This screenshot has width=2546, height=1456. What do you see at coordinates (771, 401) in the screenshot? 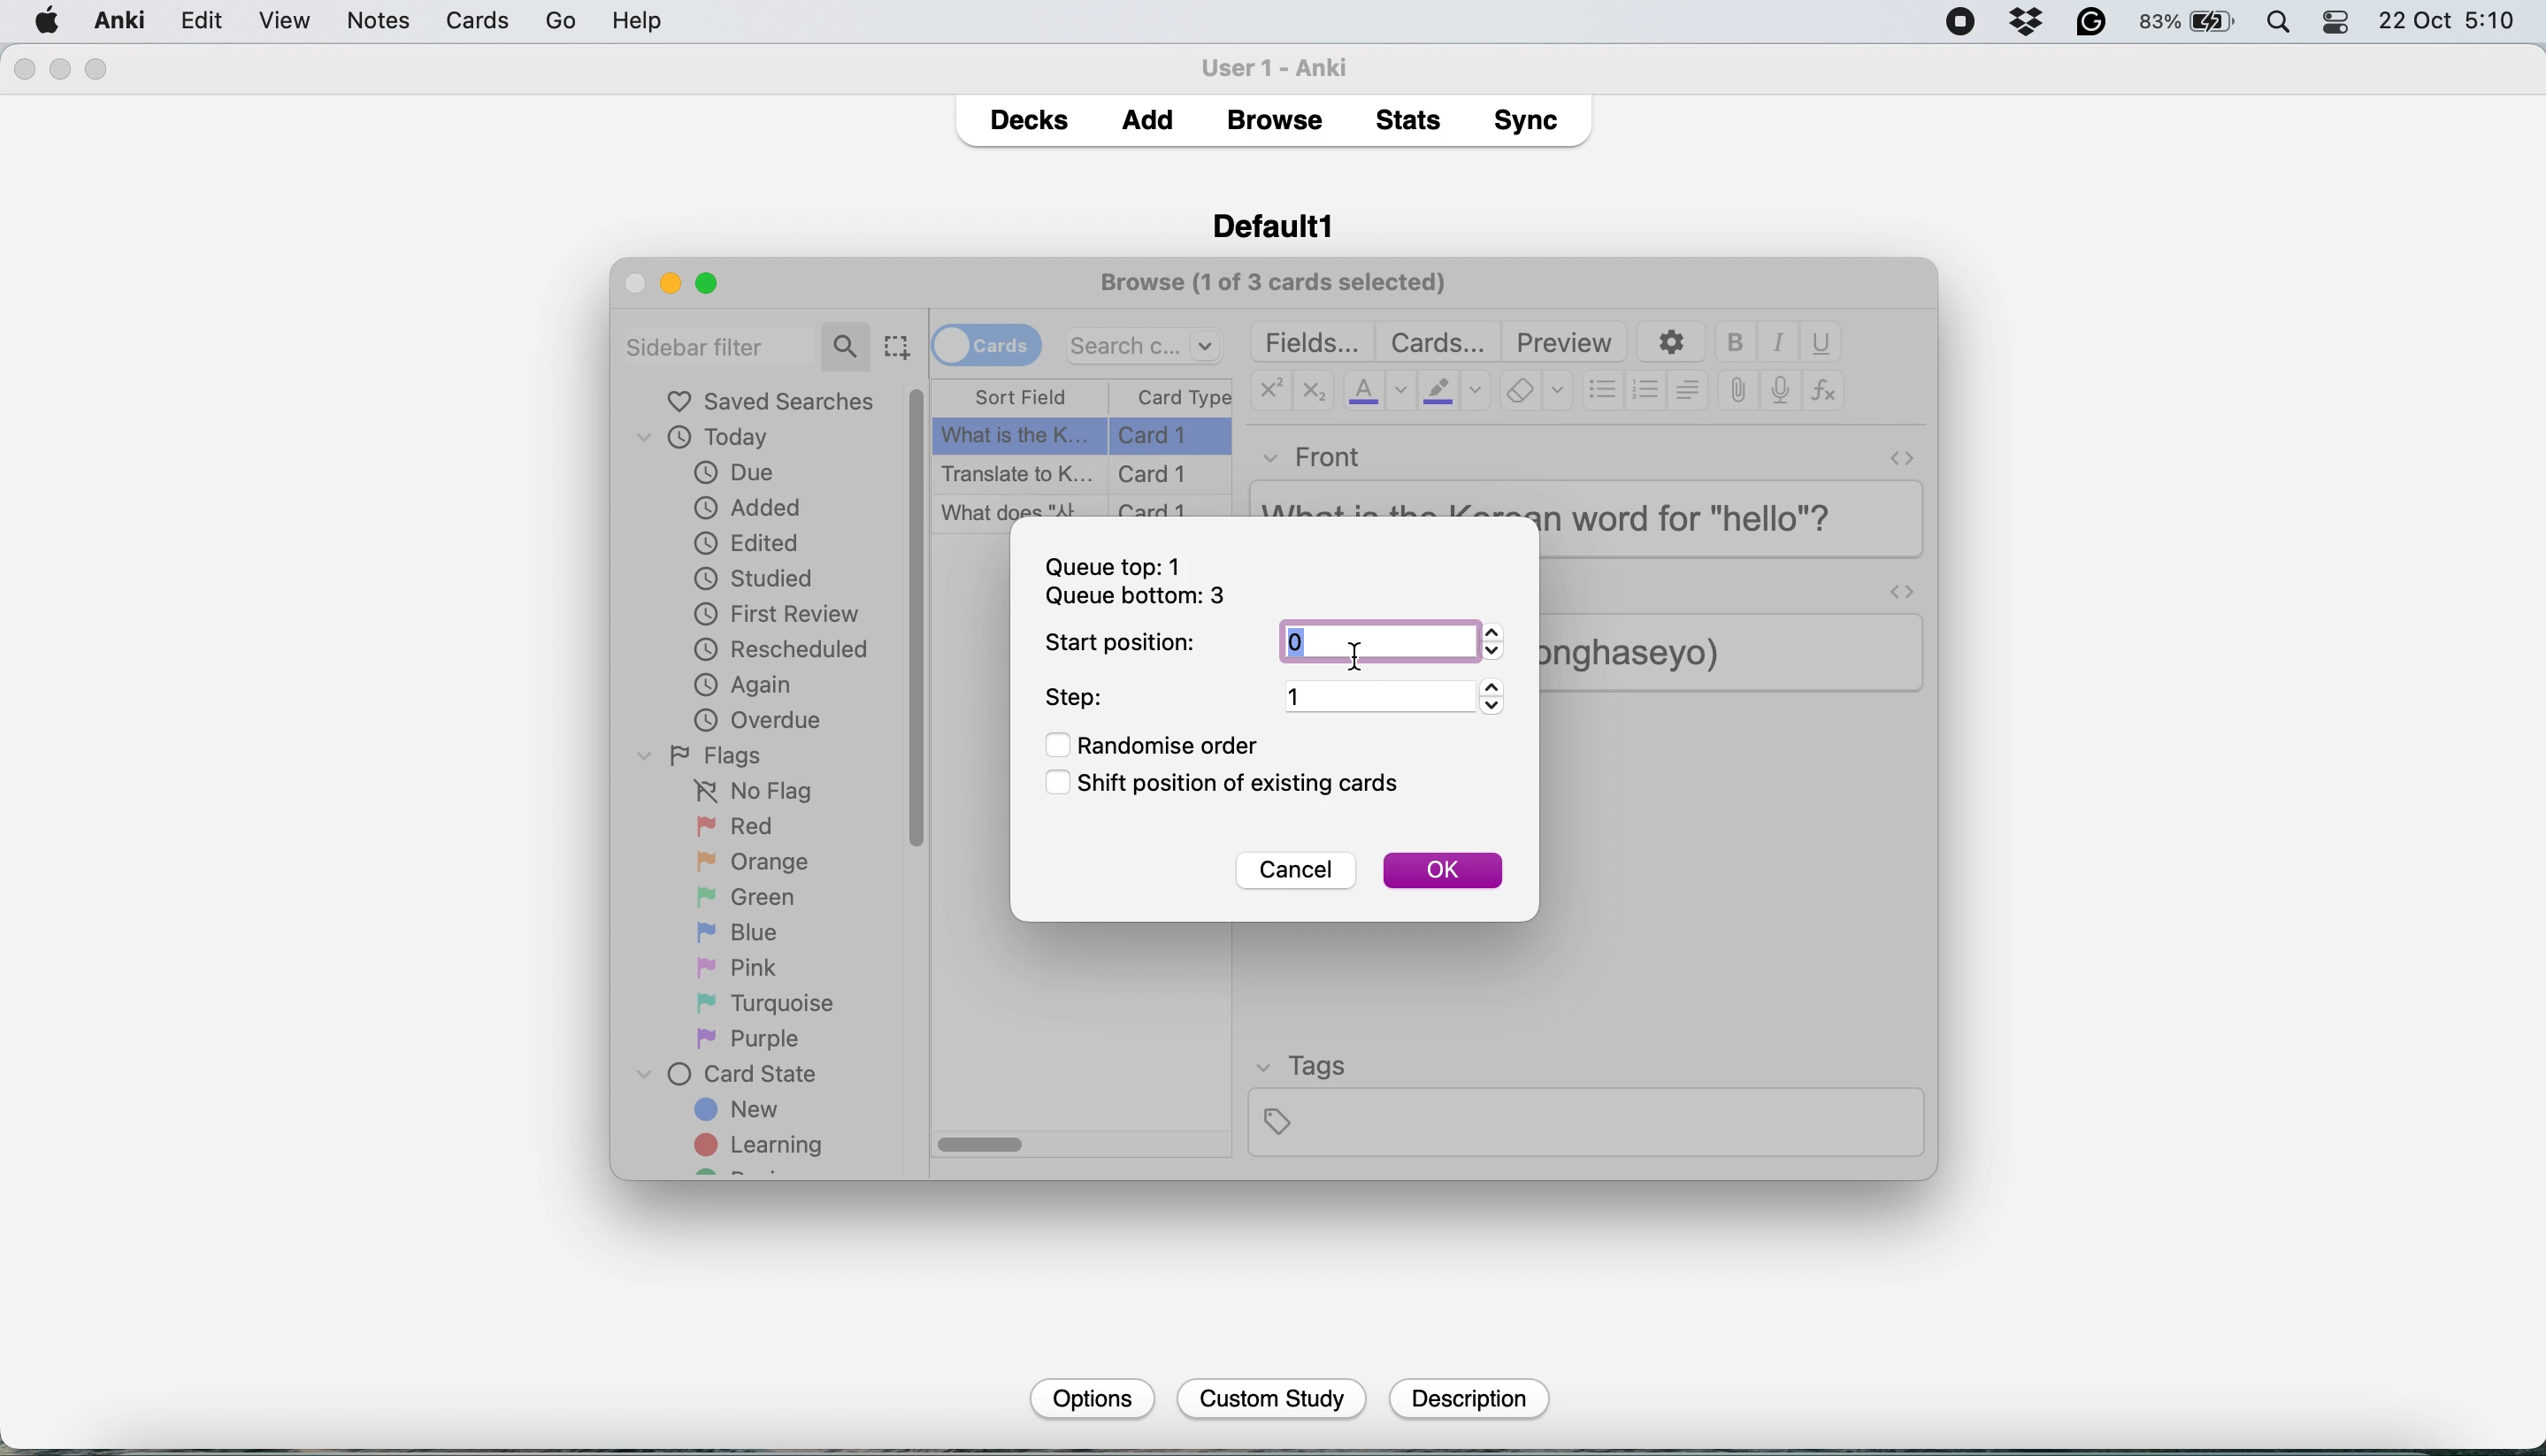
I see `saved searches` at bounding box center [771, 401].